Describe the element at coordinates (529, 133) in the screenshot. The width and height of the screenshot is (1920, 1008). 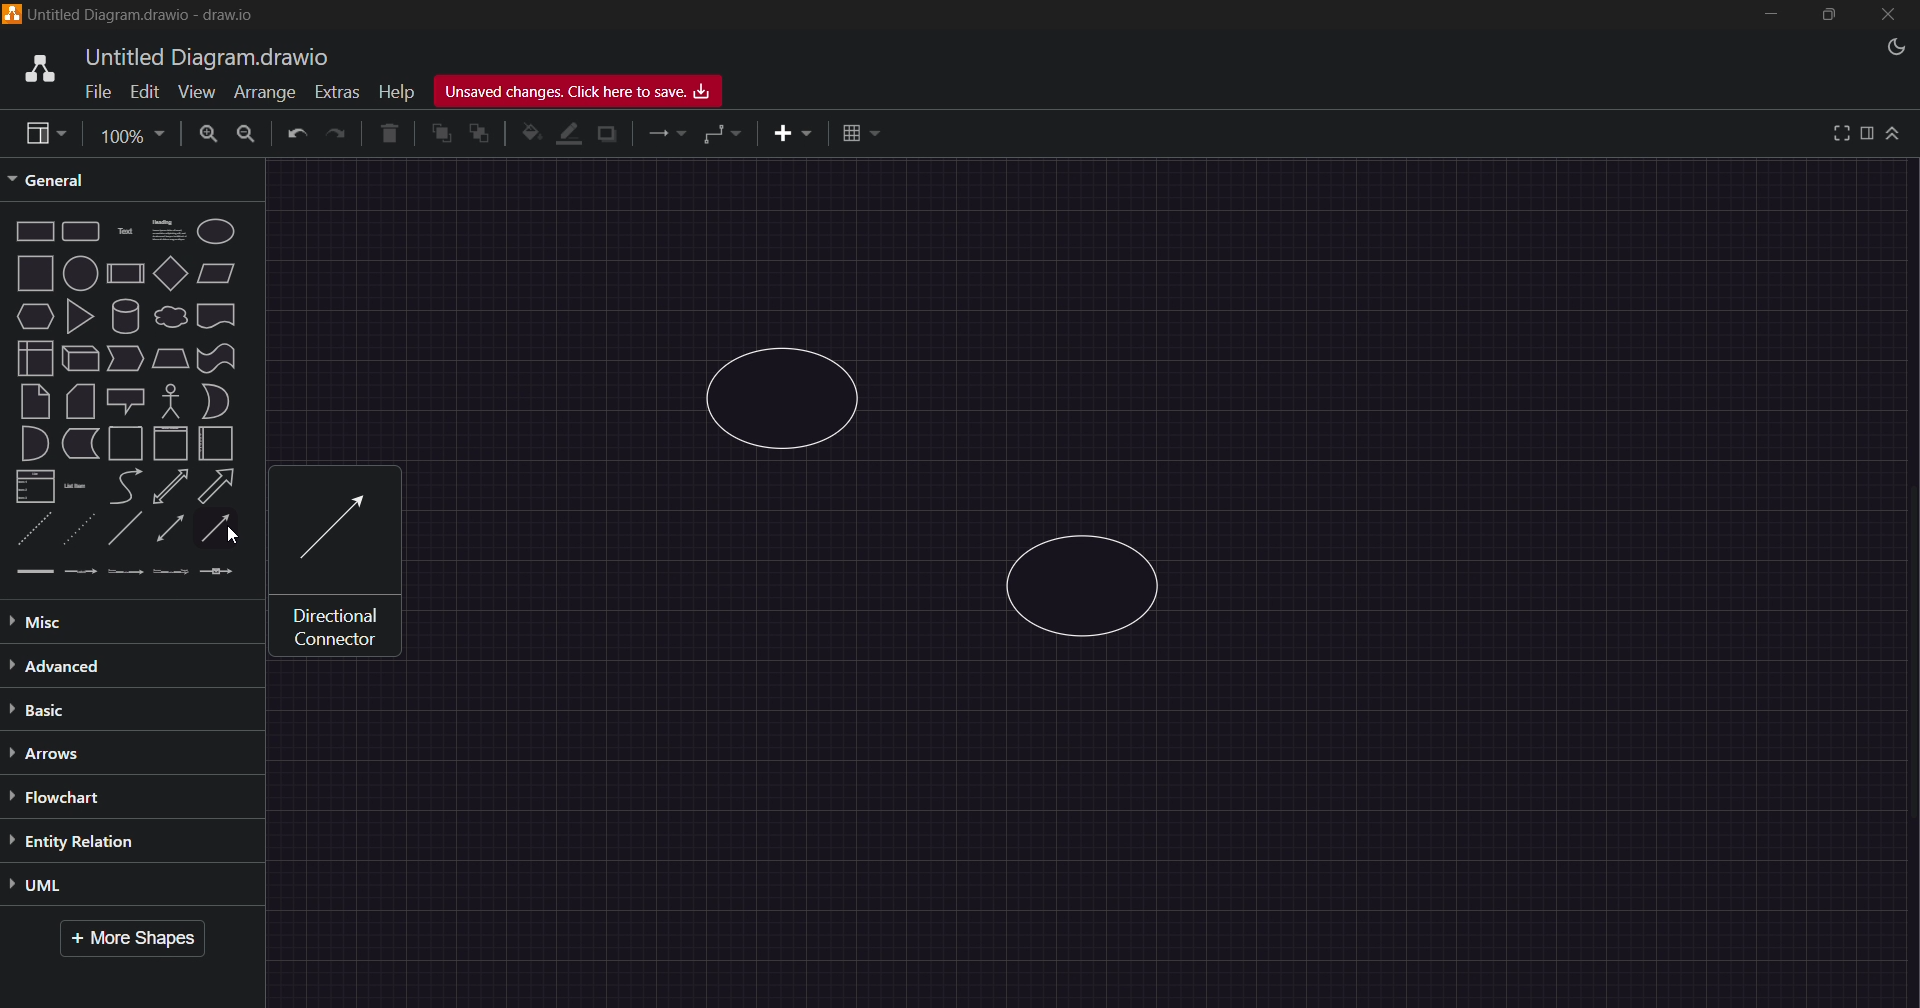
I see `fill color` at that location.